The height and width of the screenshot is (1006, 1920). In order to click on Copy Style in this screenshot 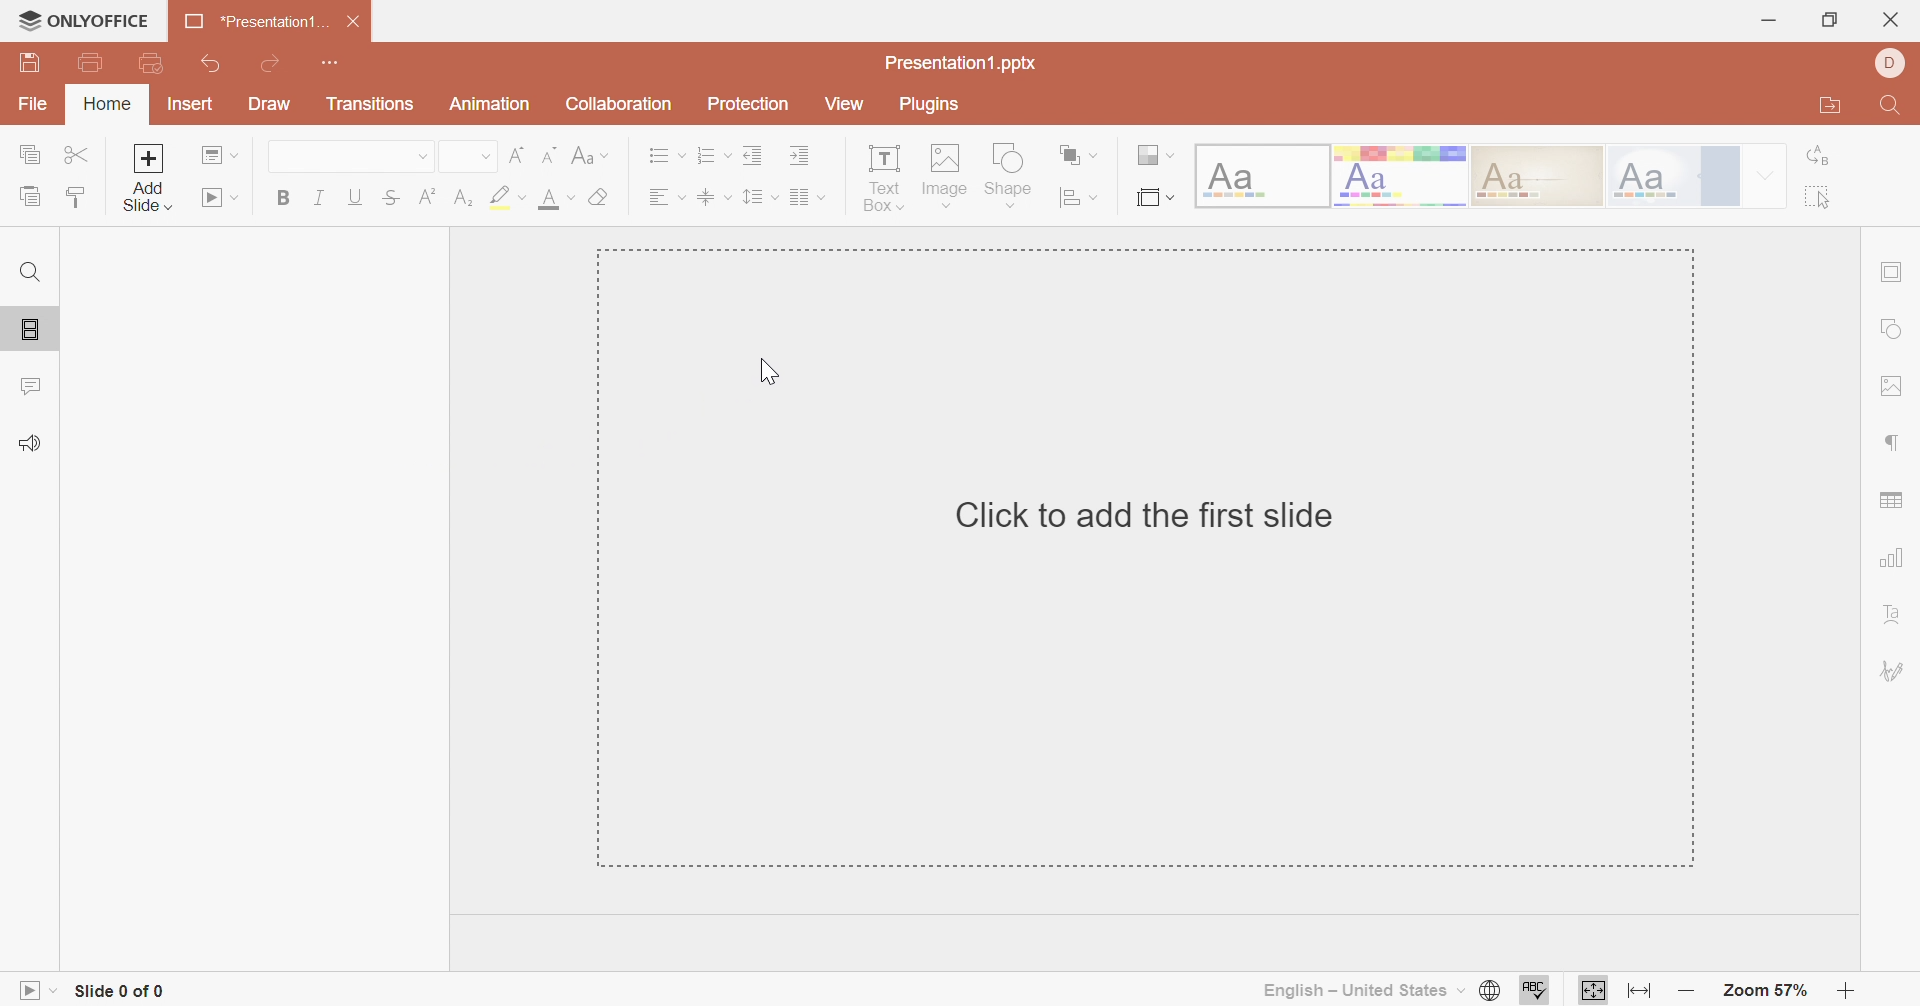, I will do `click(77, 196)`.